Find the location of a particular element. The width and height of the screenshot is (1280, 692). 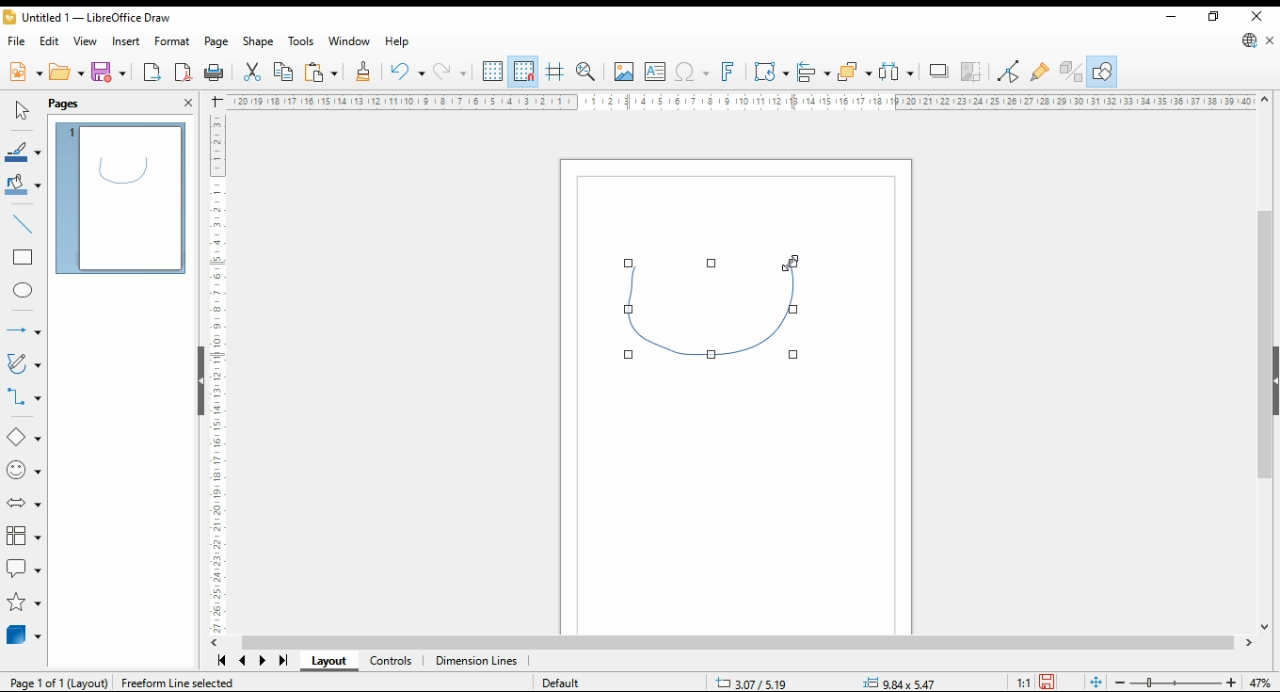

show draw functions is located at coordinates (1102, 72).